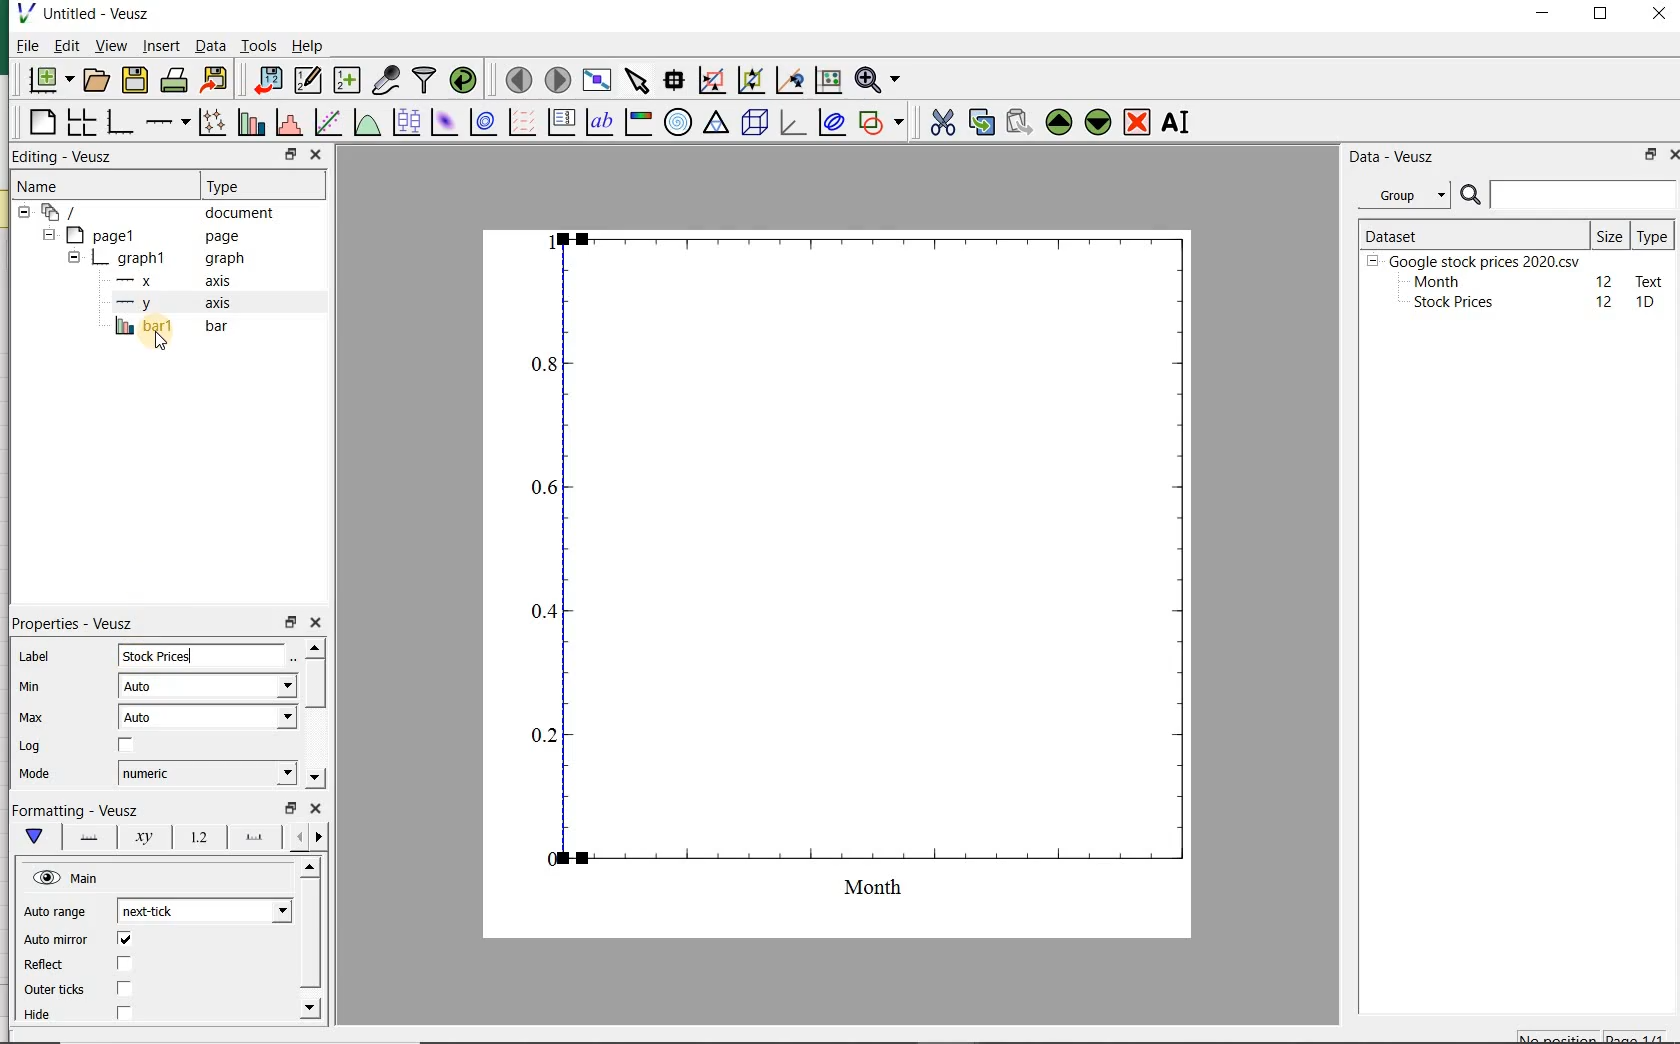 The image size is (1680, 1044). Describe the element at coordinates (292, 623) in the screenshot. I see `restore` at that location.